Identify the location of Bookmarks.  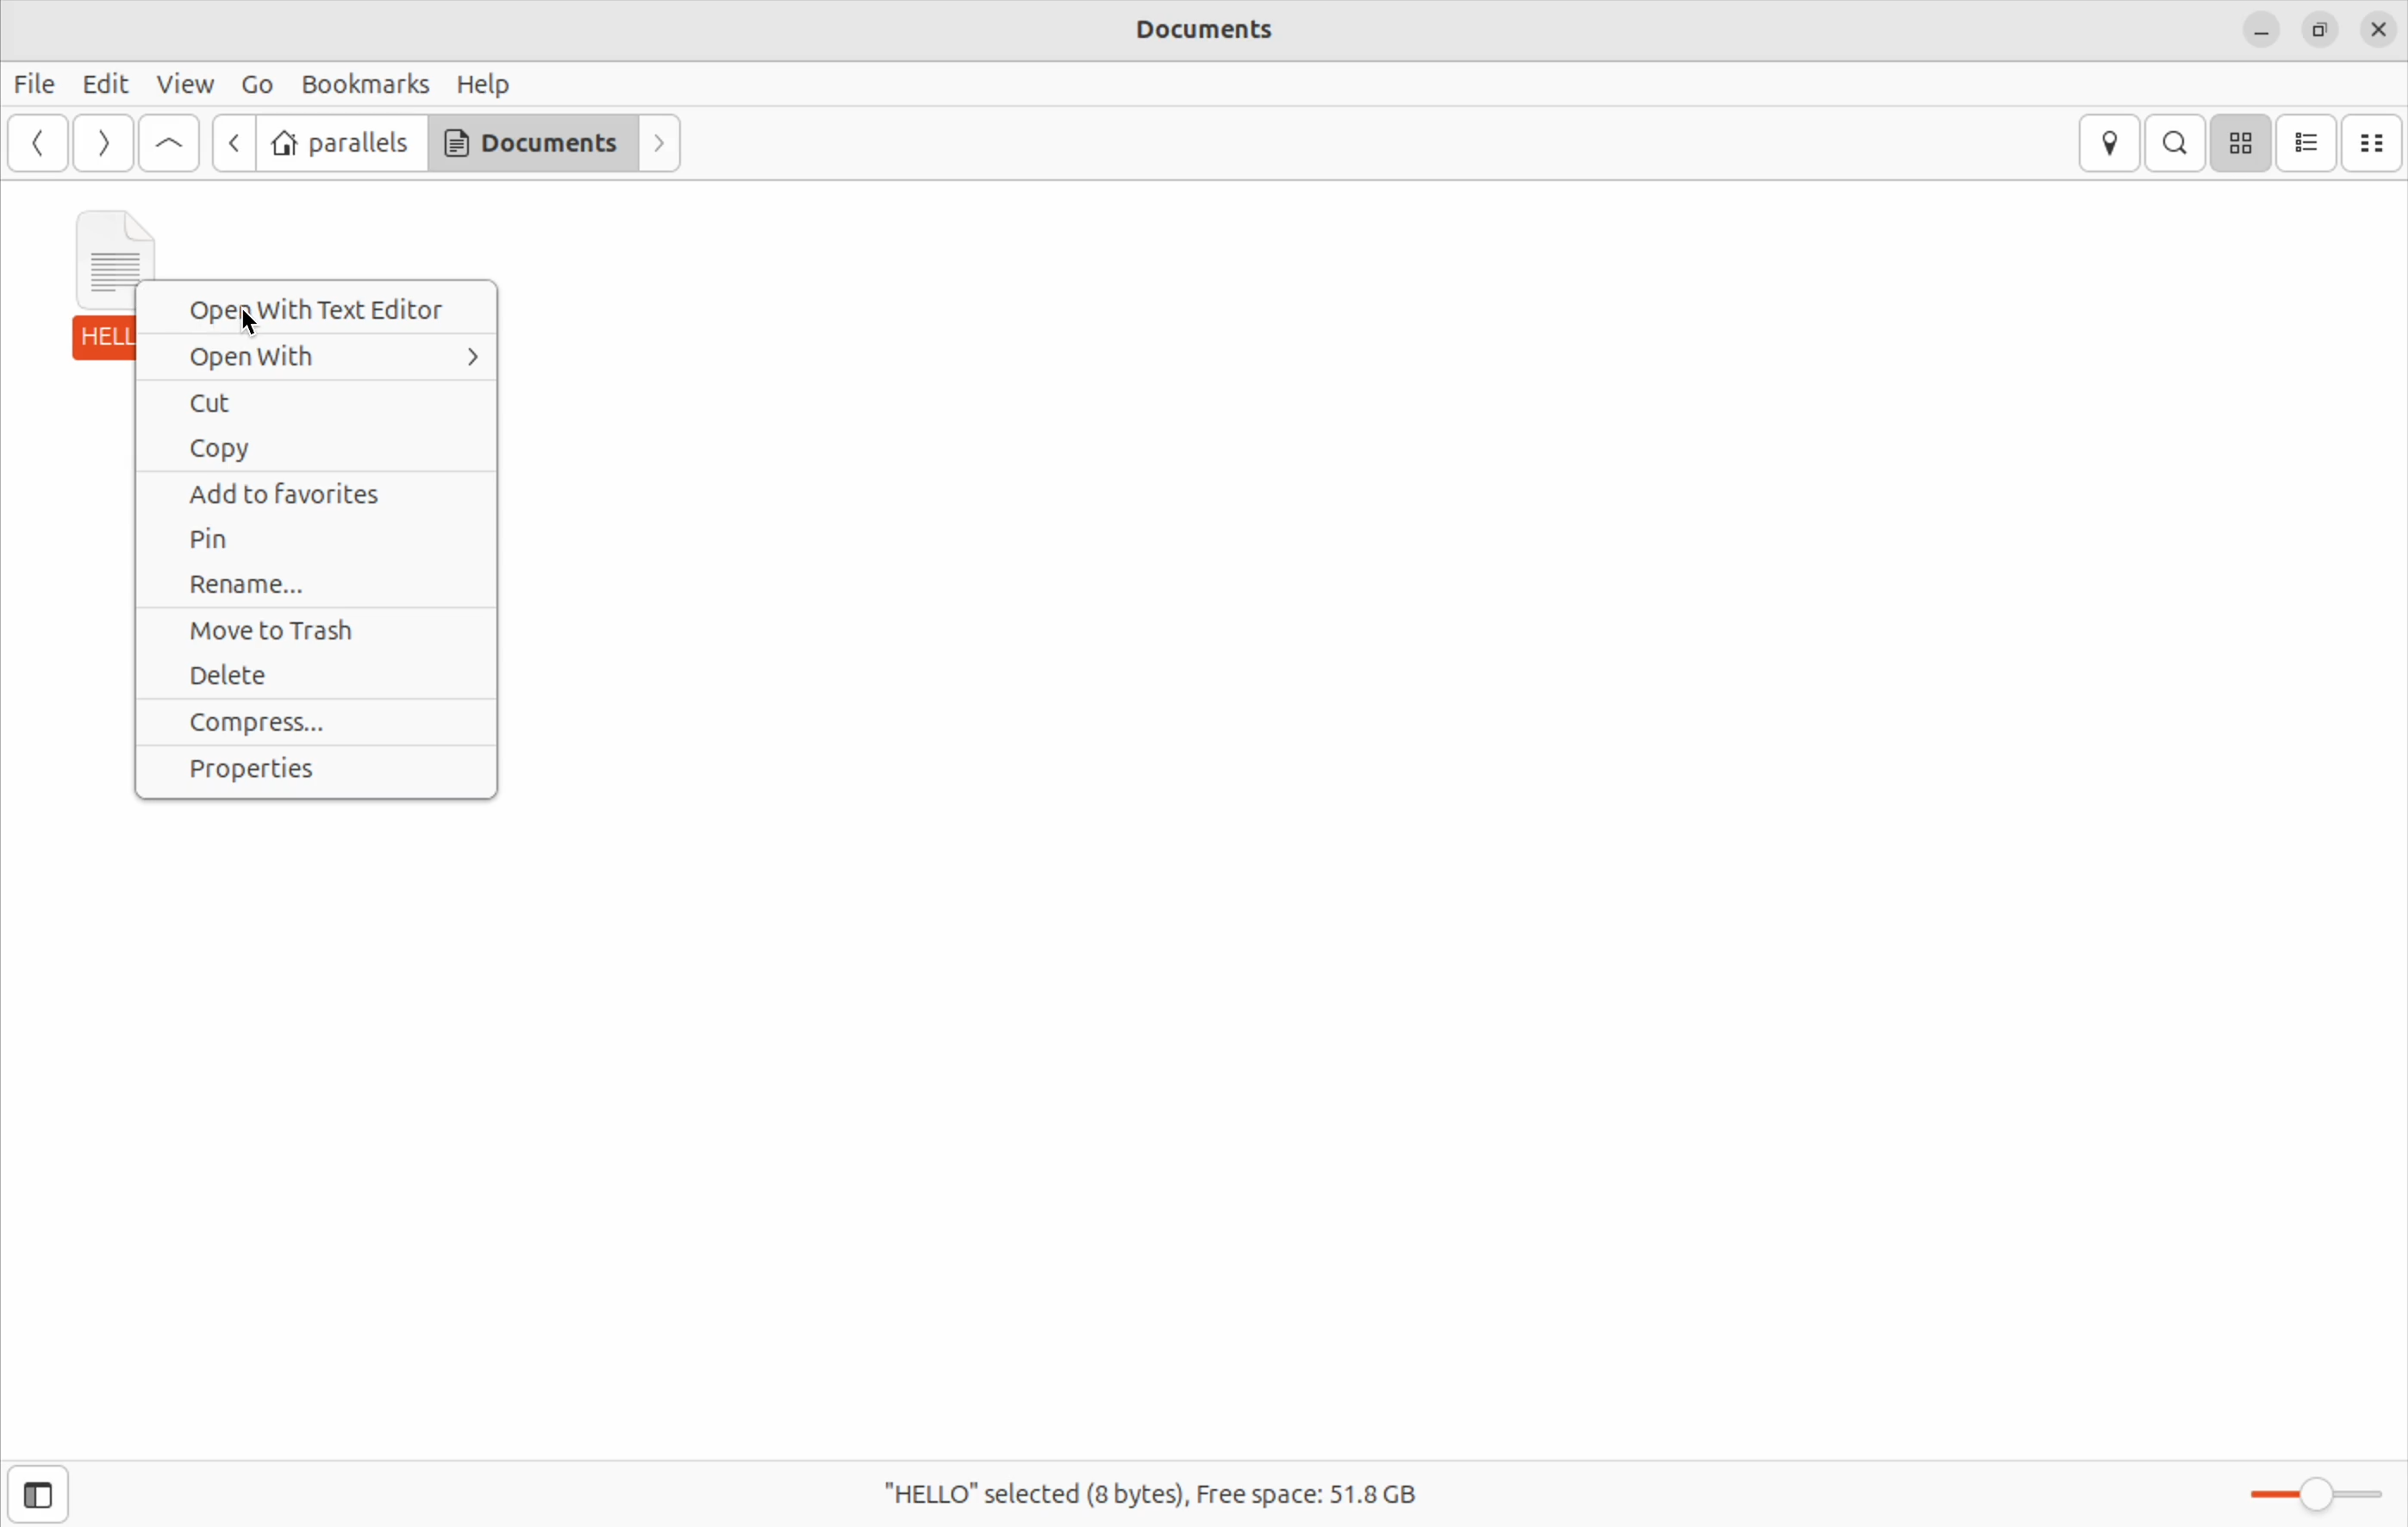
(368, 81).